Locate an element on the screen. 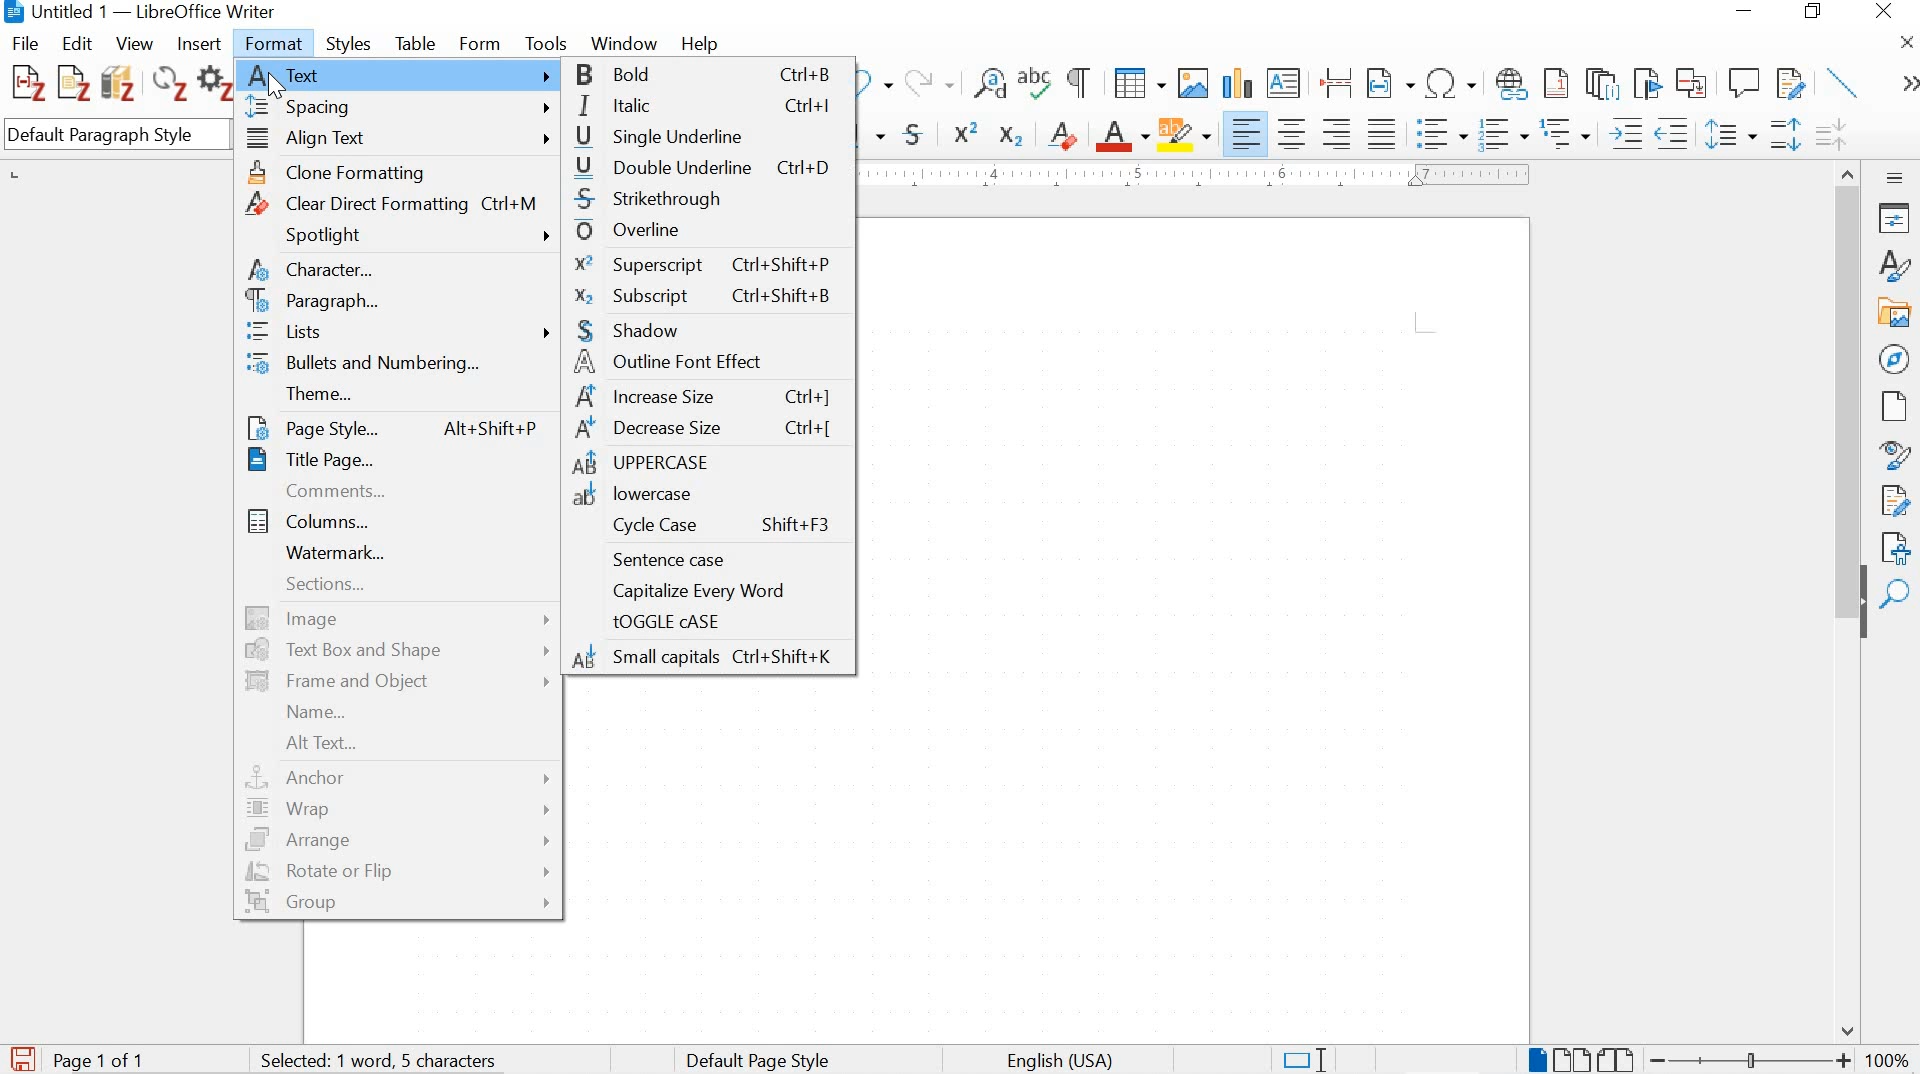 The image size is (1920, 1074). add/edit bibliography is located at coordinates (118, 82).